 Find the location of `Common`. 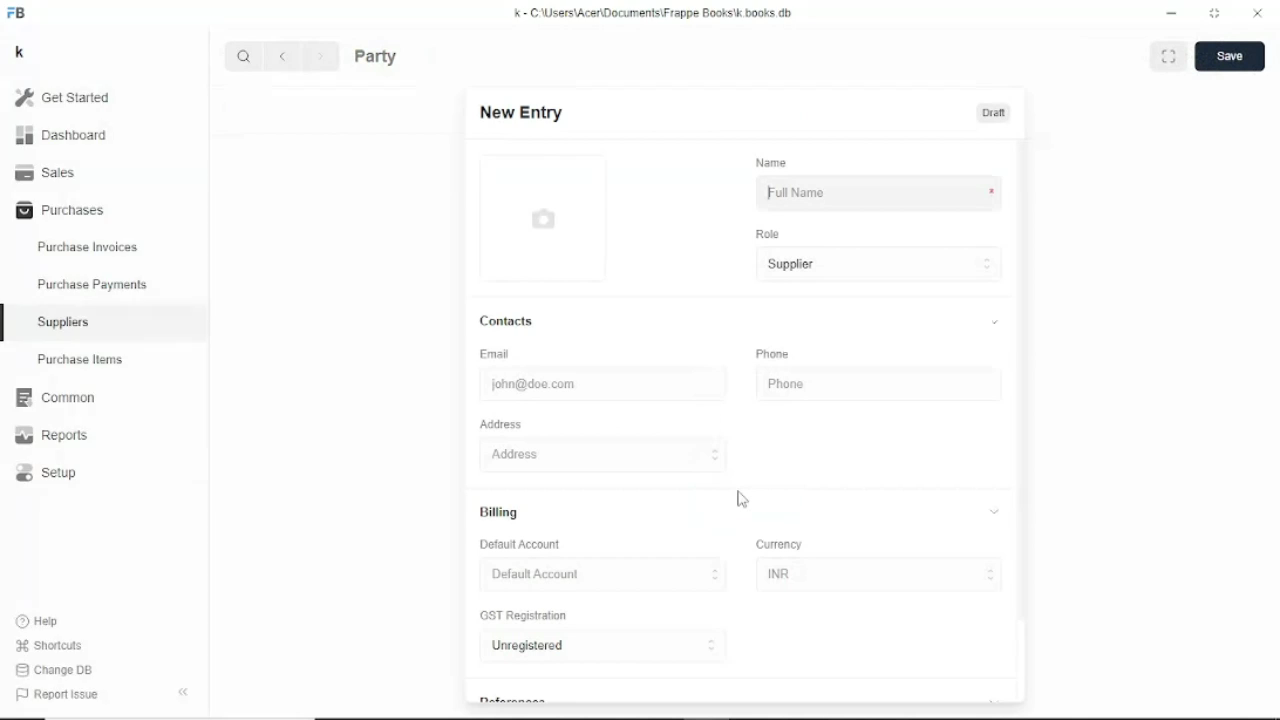

Common is located at coordinates (55, 398).